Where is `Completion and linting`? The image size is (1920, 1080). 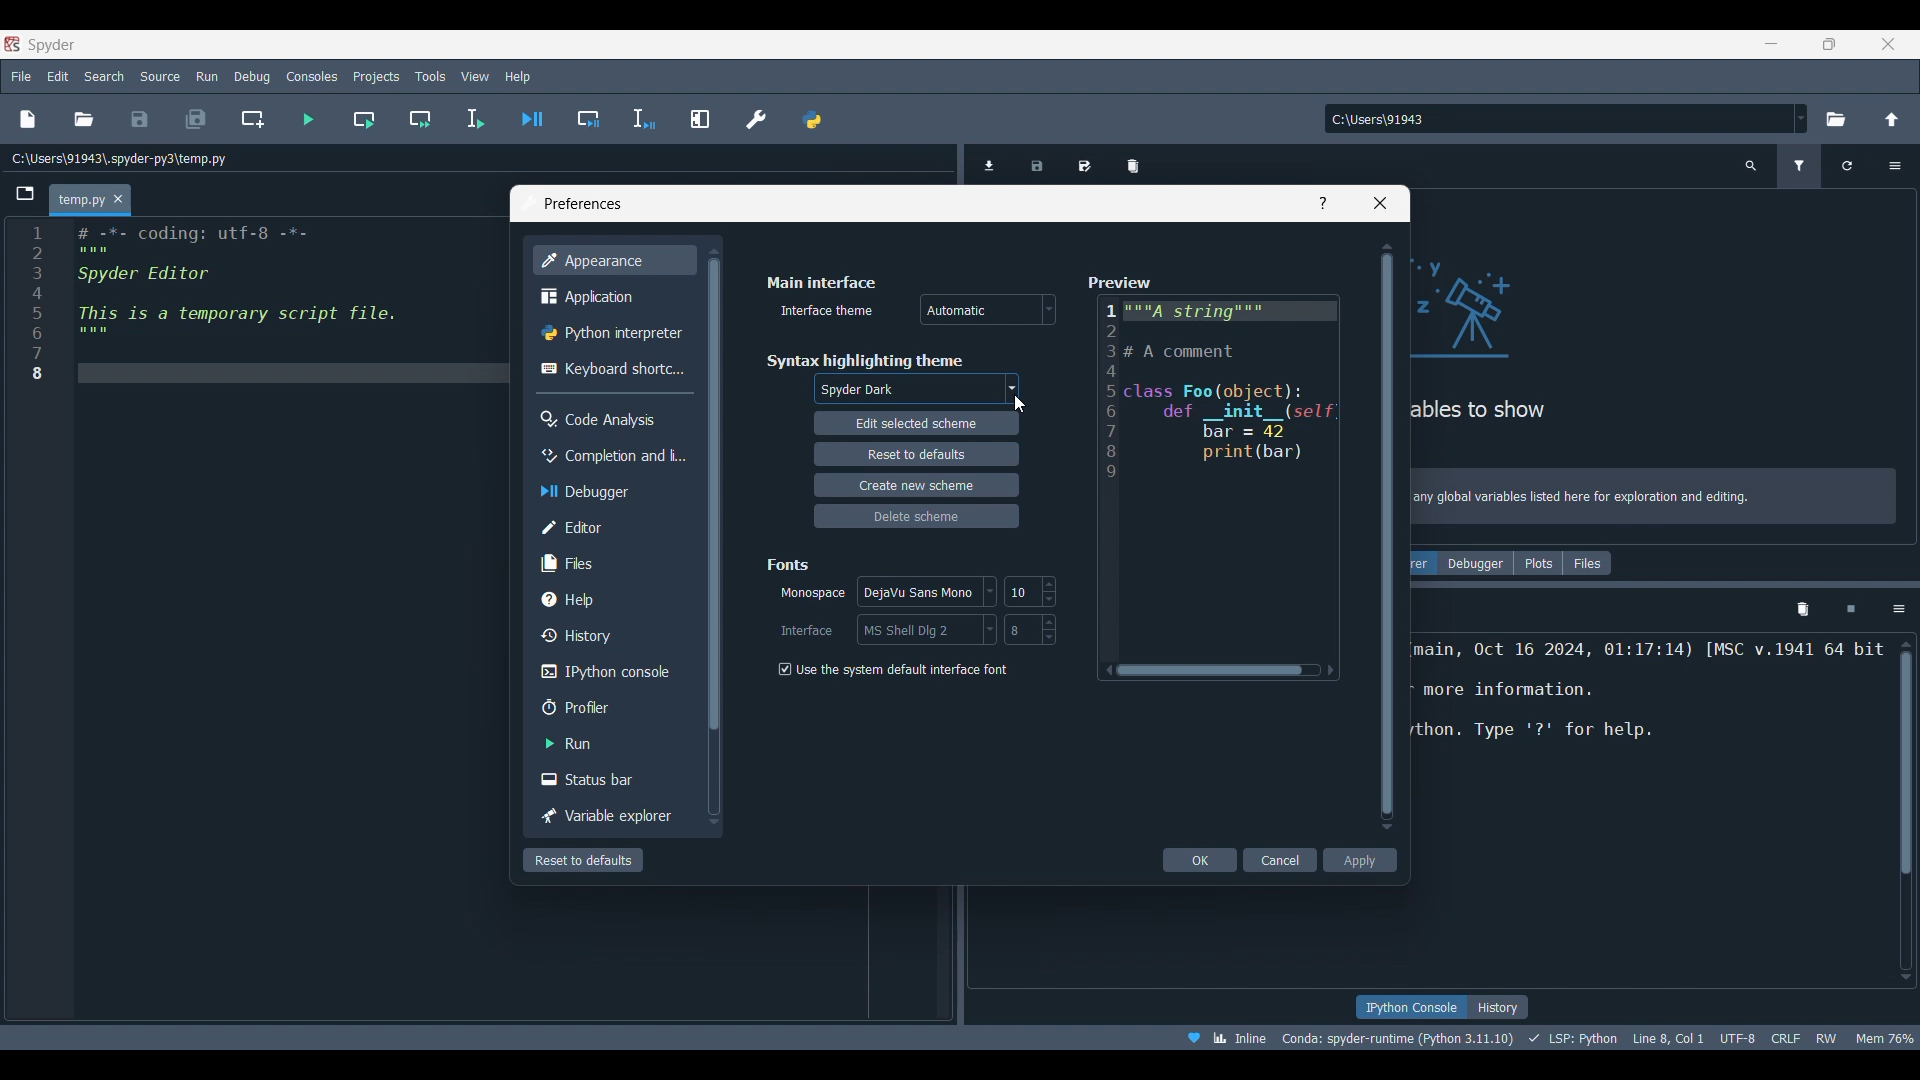 Completion and linting is located at coordinates (612, 456).